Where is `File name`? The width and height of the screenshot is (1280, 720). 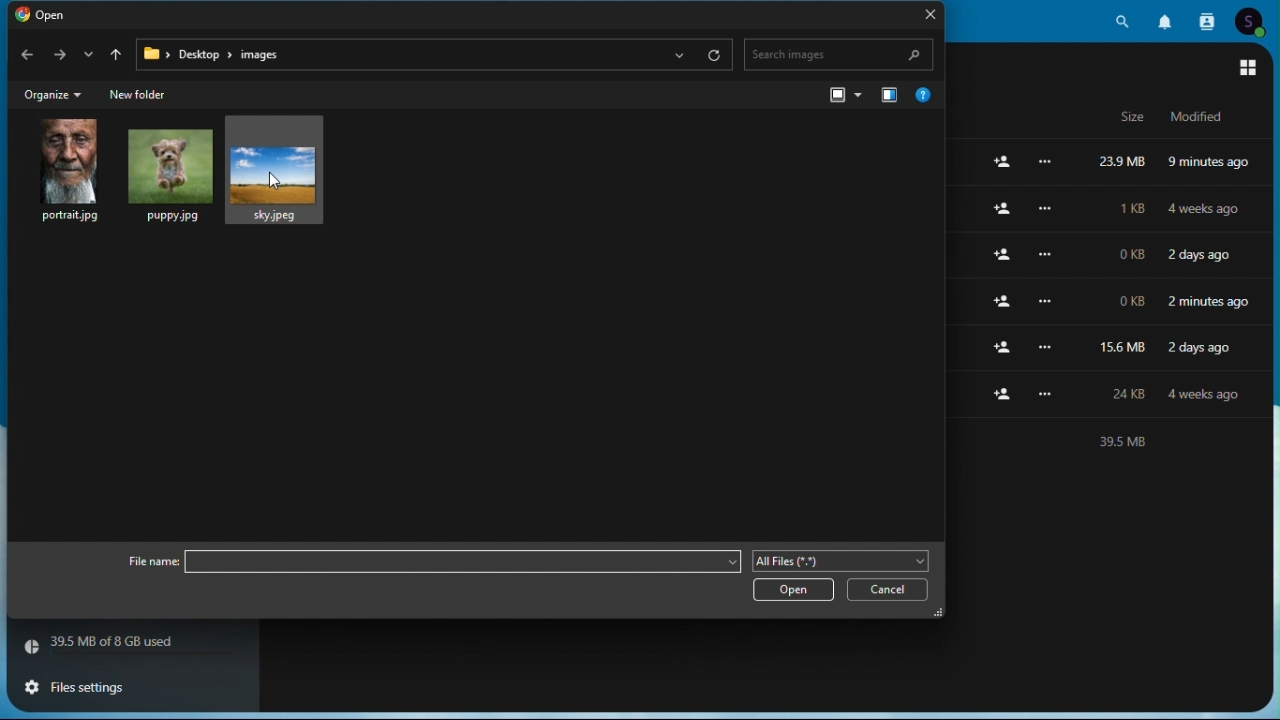 File name is located at coordinates (462, 561).